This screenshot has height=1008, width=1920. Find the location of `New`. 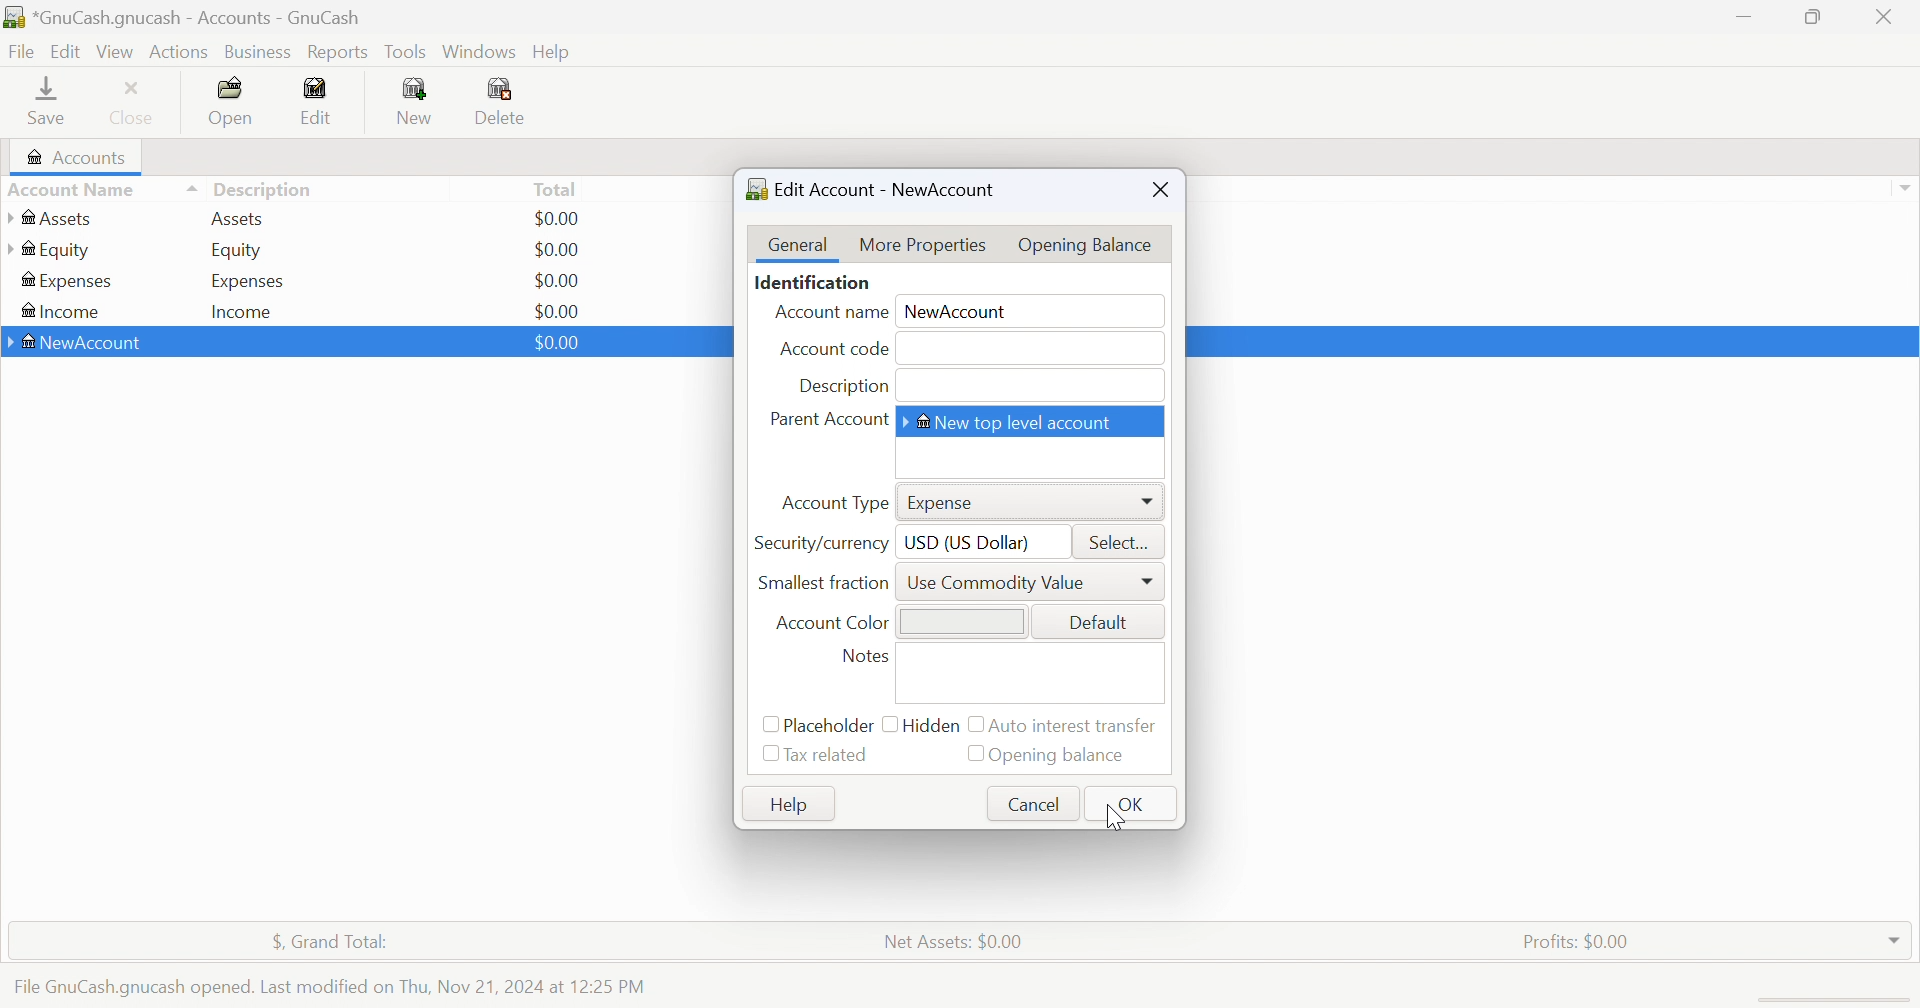

New is located at coordinates (413, 100).